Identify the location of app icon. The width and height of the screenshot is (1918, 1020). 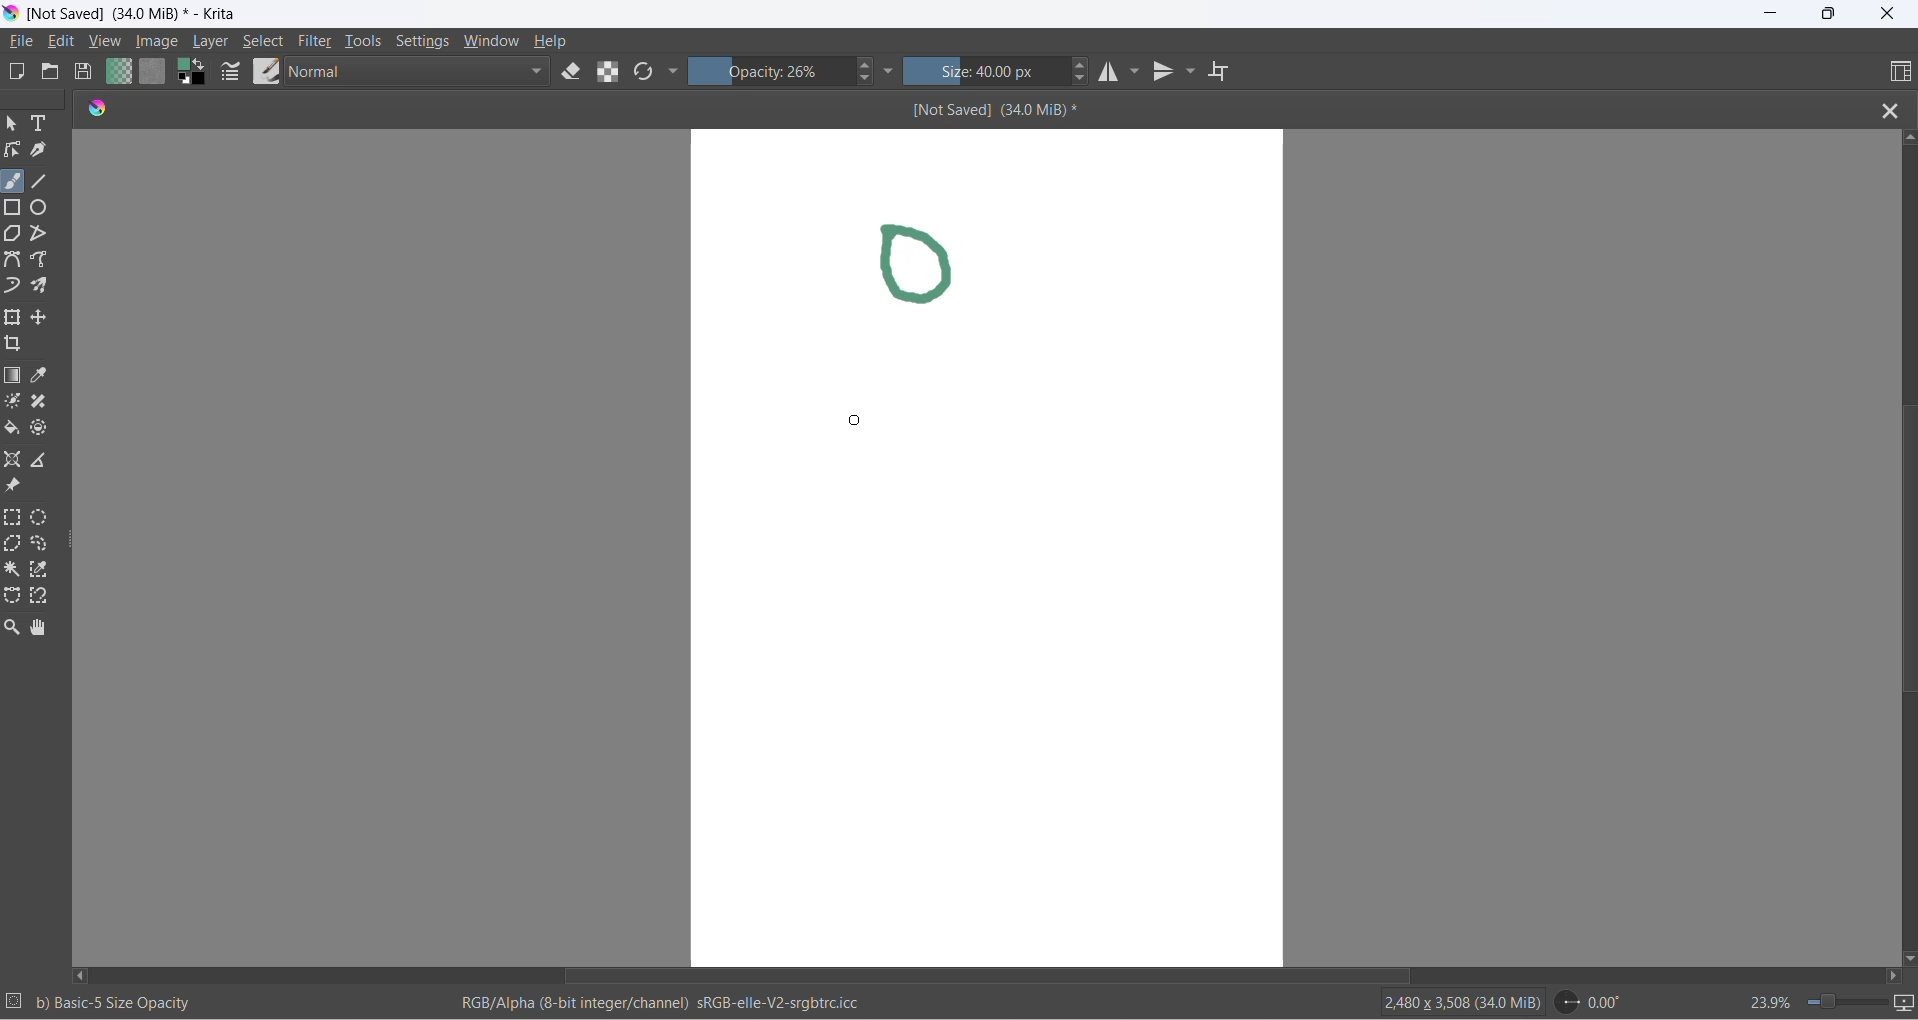
(100, 109).